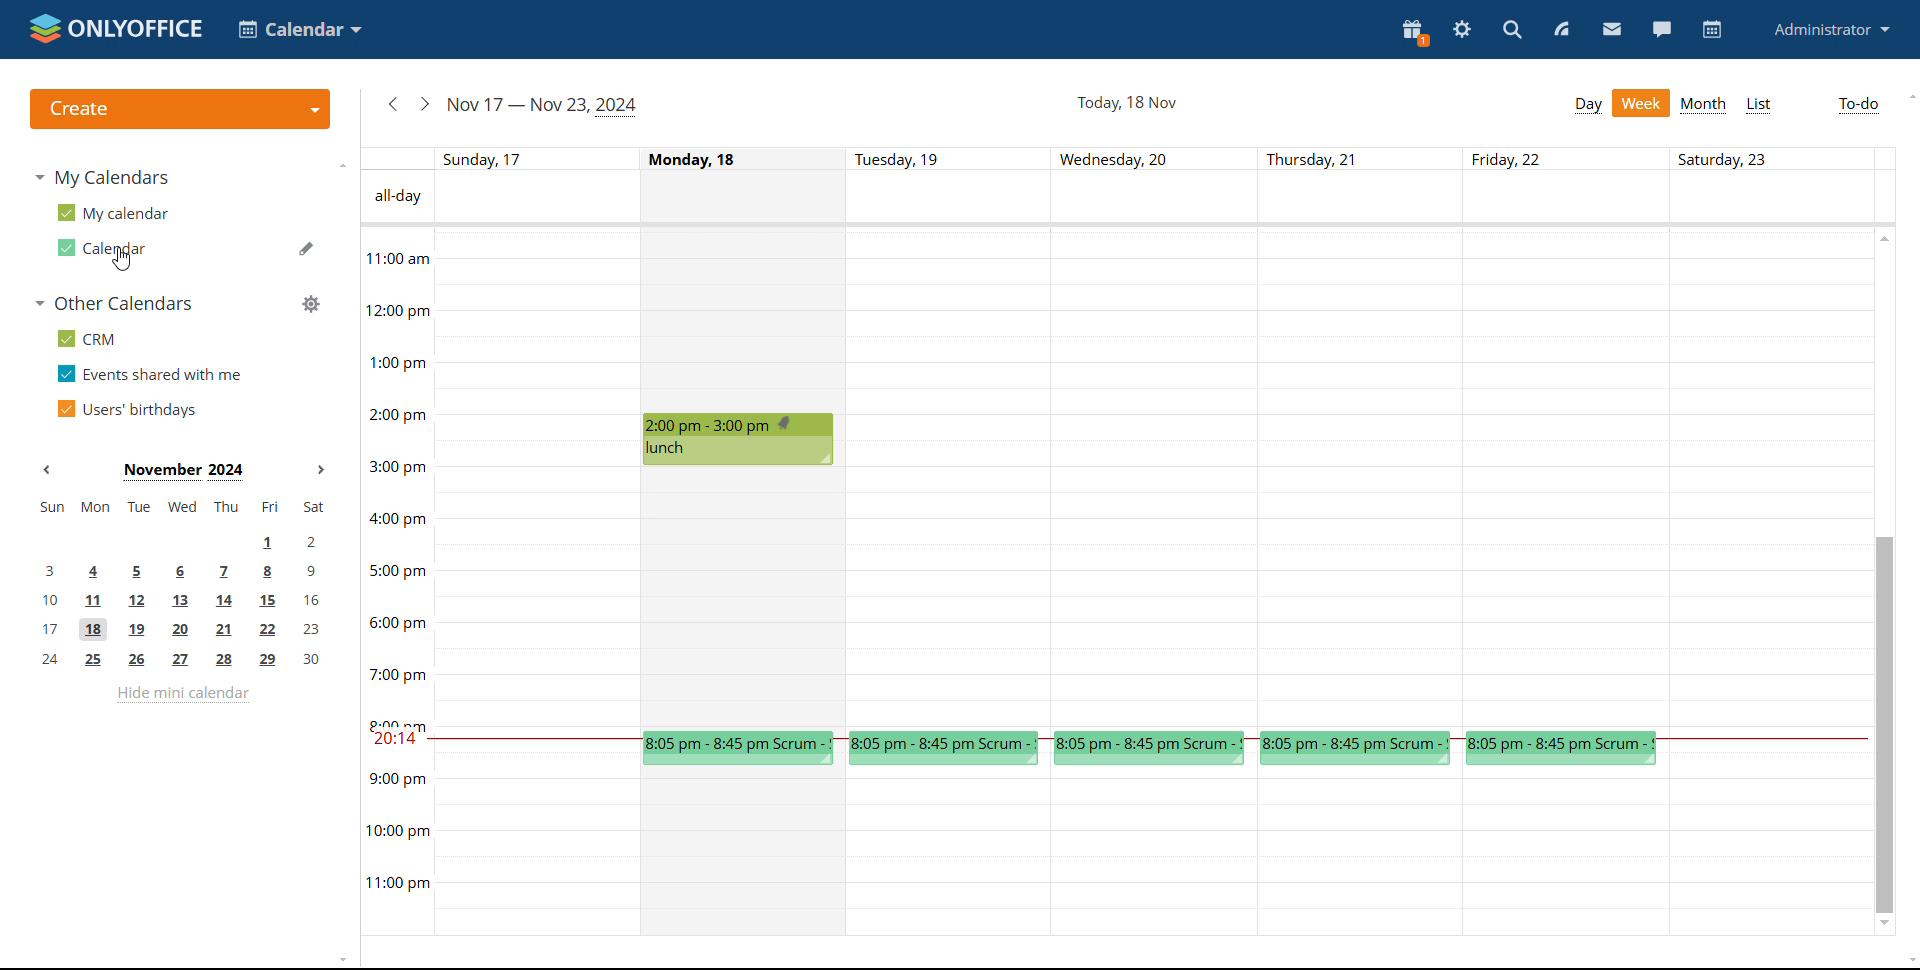 Image resolution: width=1920 pixels, height=970 pixels. I want to click on saturday, so click(1769, 583).